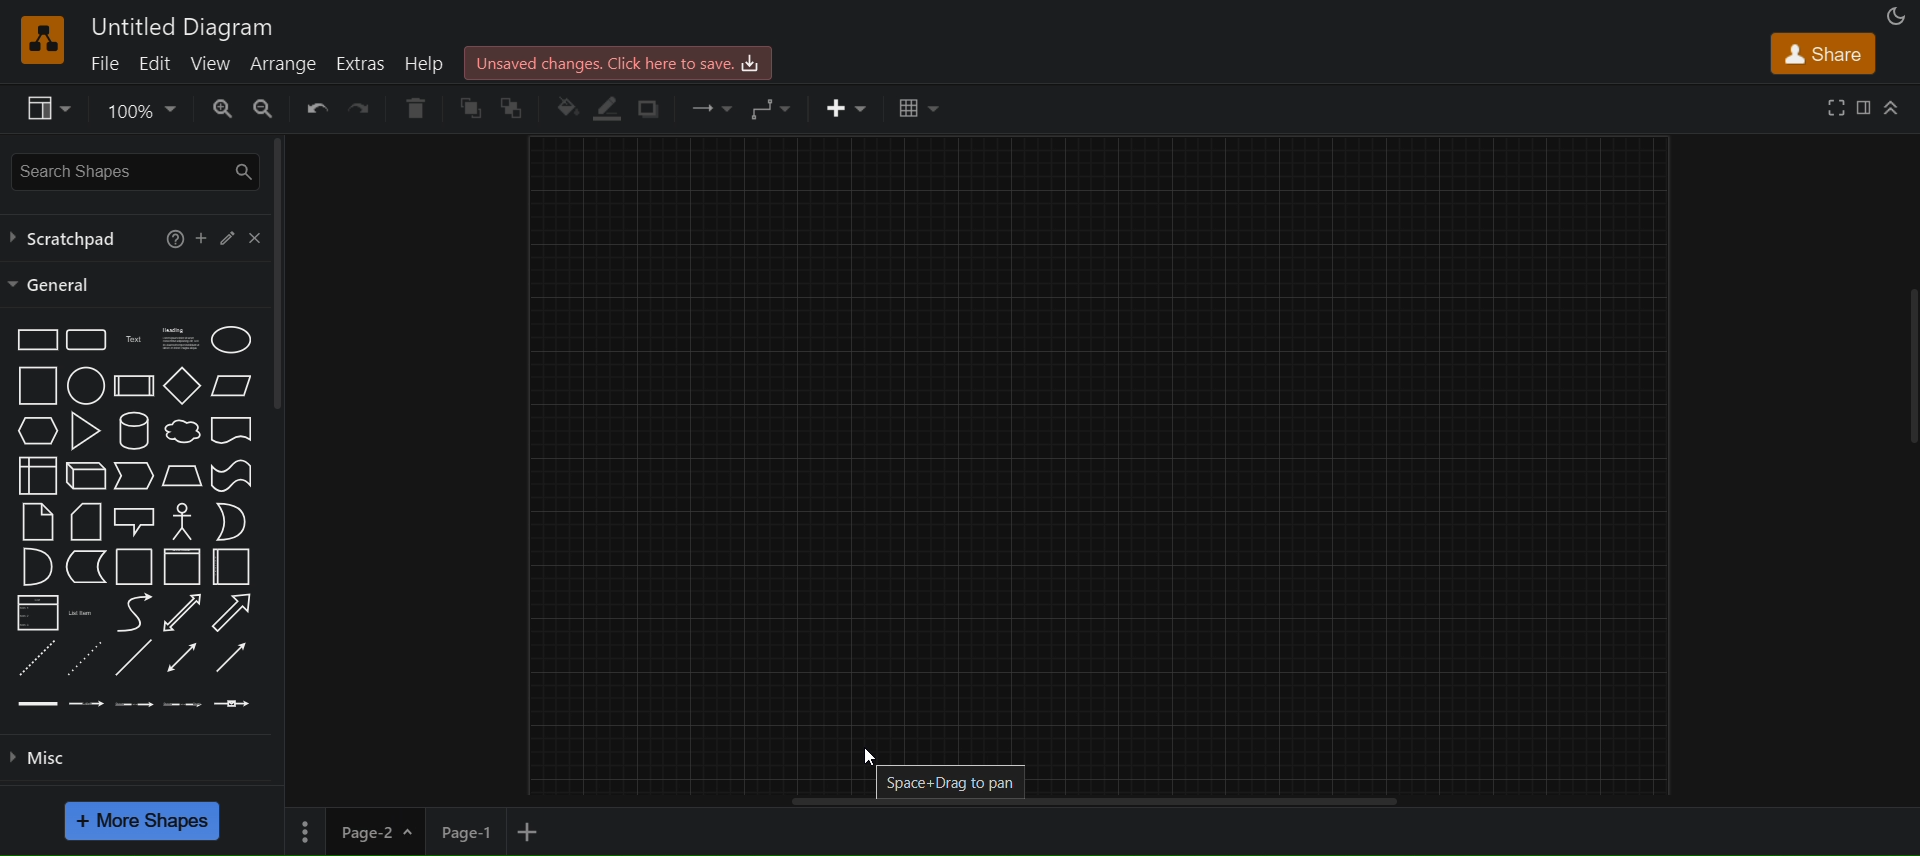 This screenshot has width=1920, height=856. I want to click on process, so click(131, 386).